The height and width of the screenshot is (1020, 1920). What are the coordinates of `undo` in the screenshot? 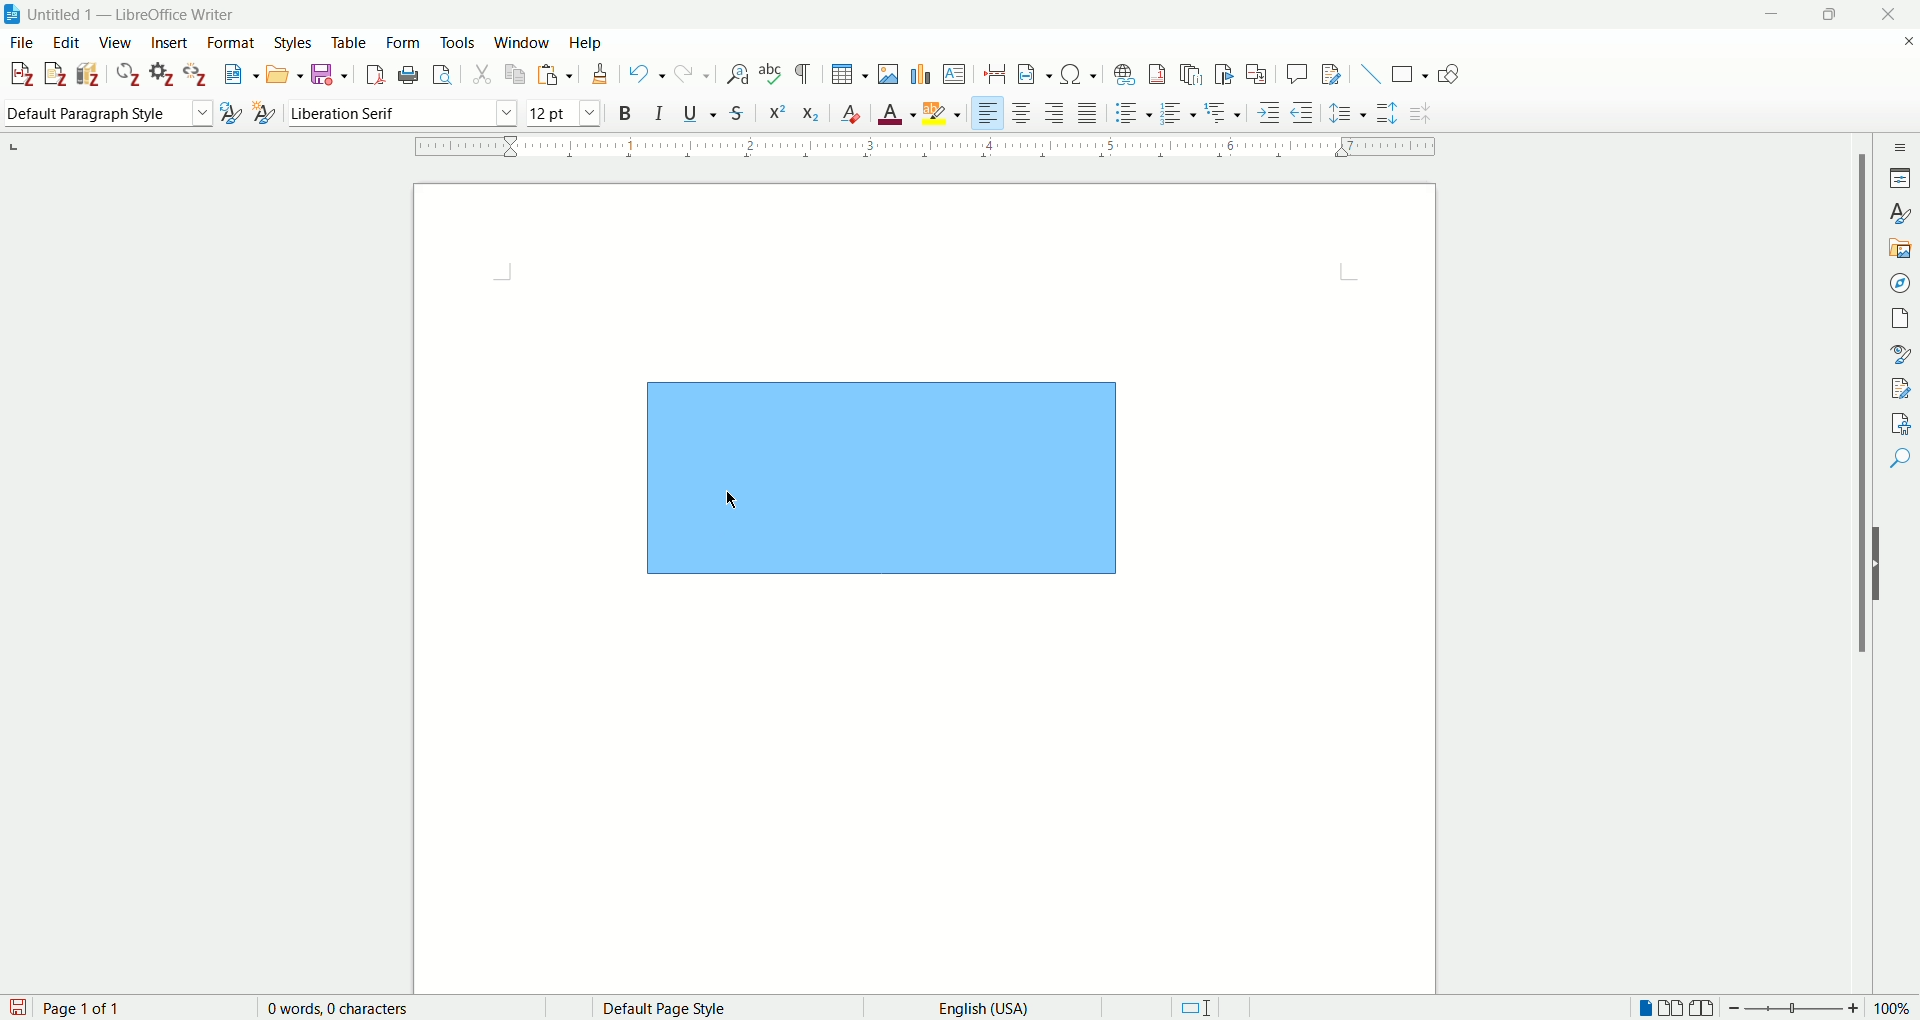 It's located at (644, 72).